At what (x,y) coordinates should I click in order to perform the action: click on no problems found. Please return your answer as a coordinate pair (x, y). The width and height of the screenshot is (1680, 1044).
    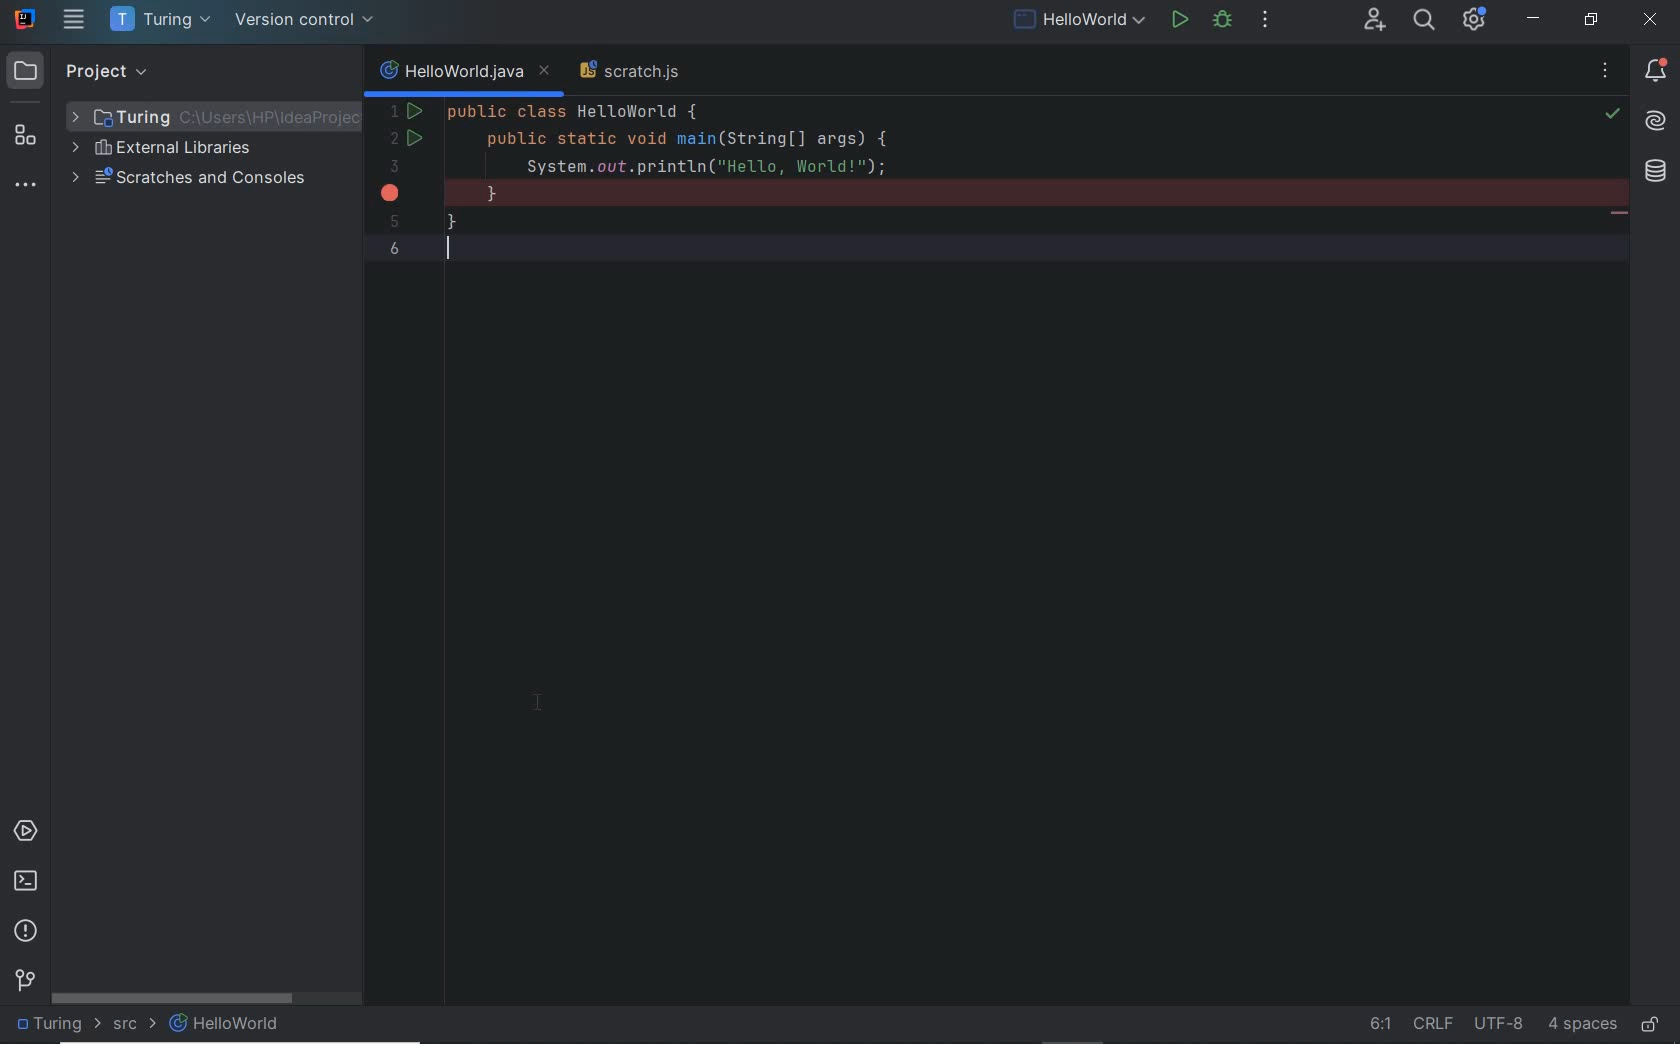
    Looking at the image, I should click on (1606, 73).